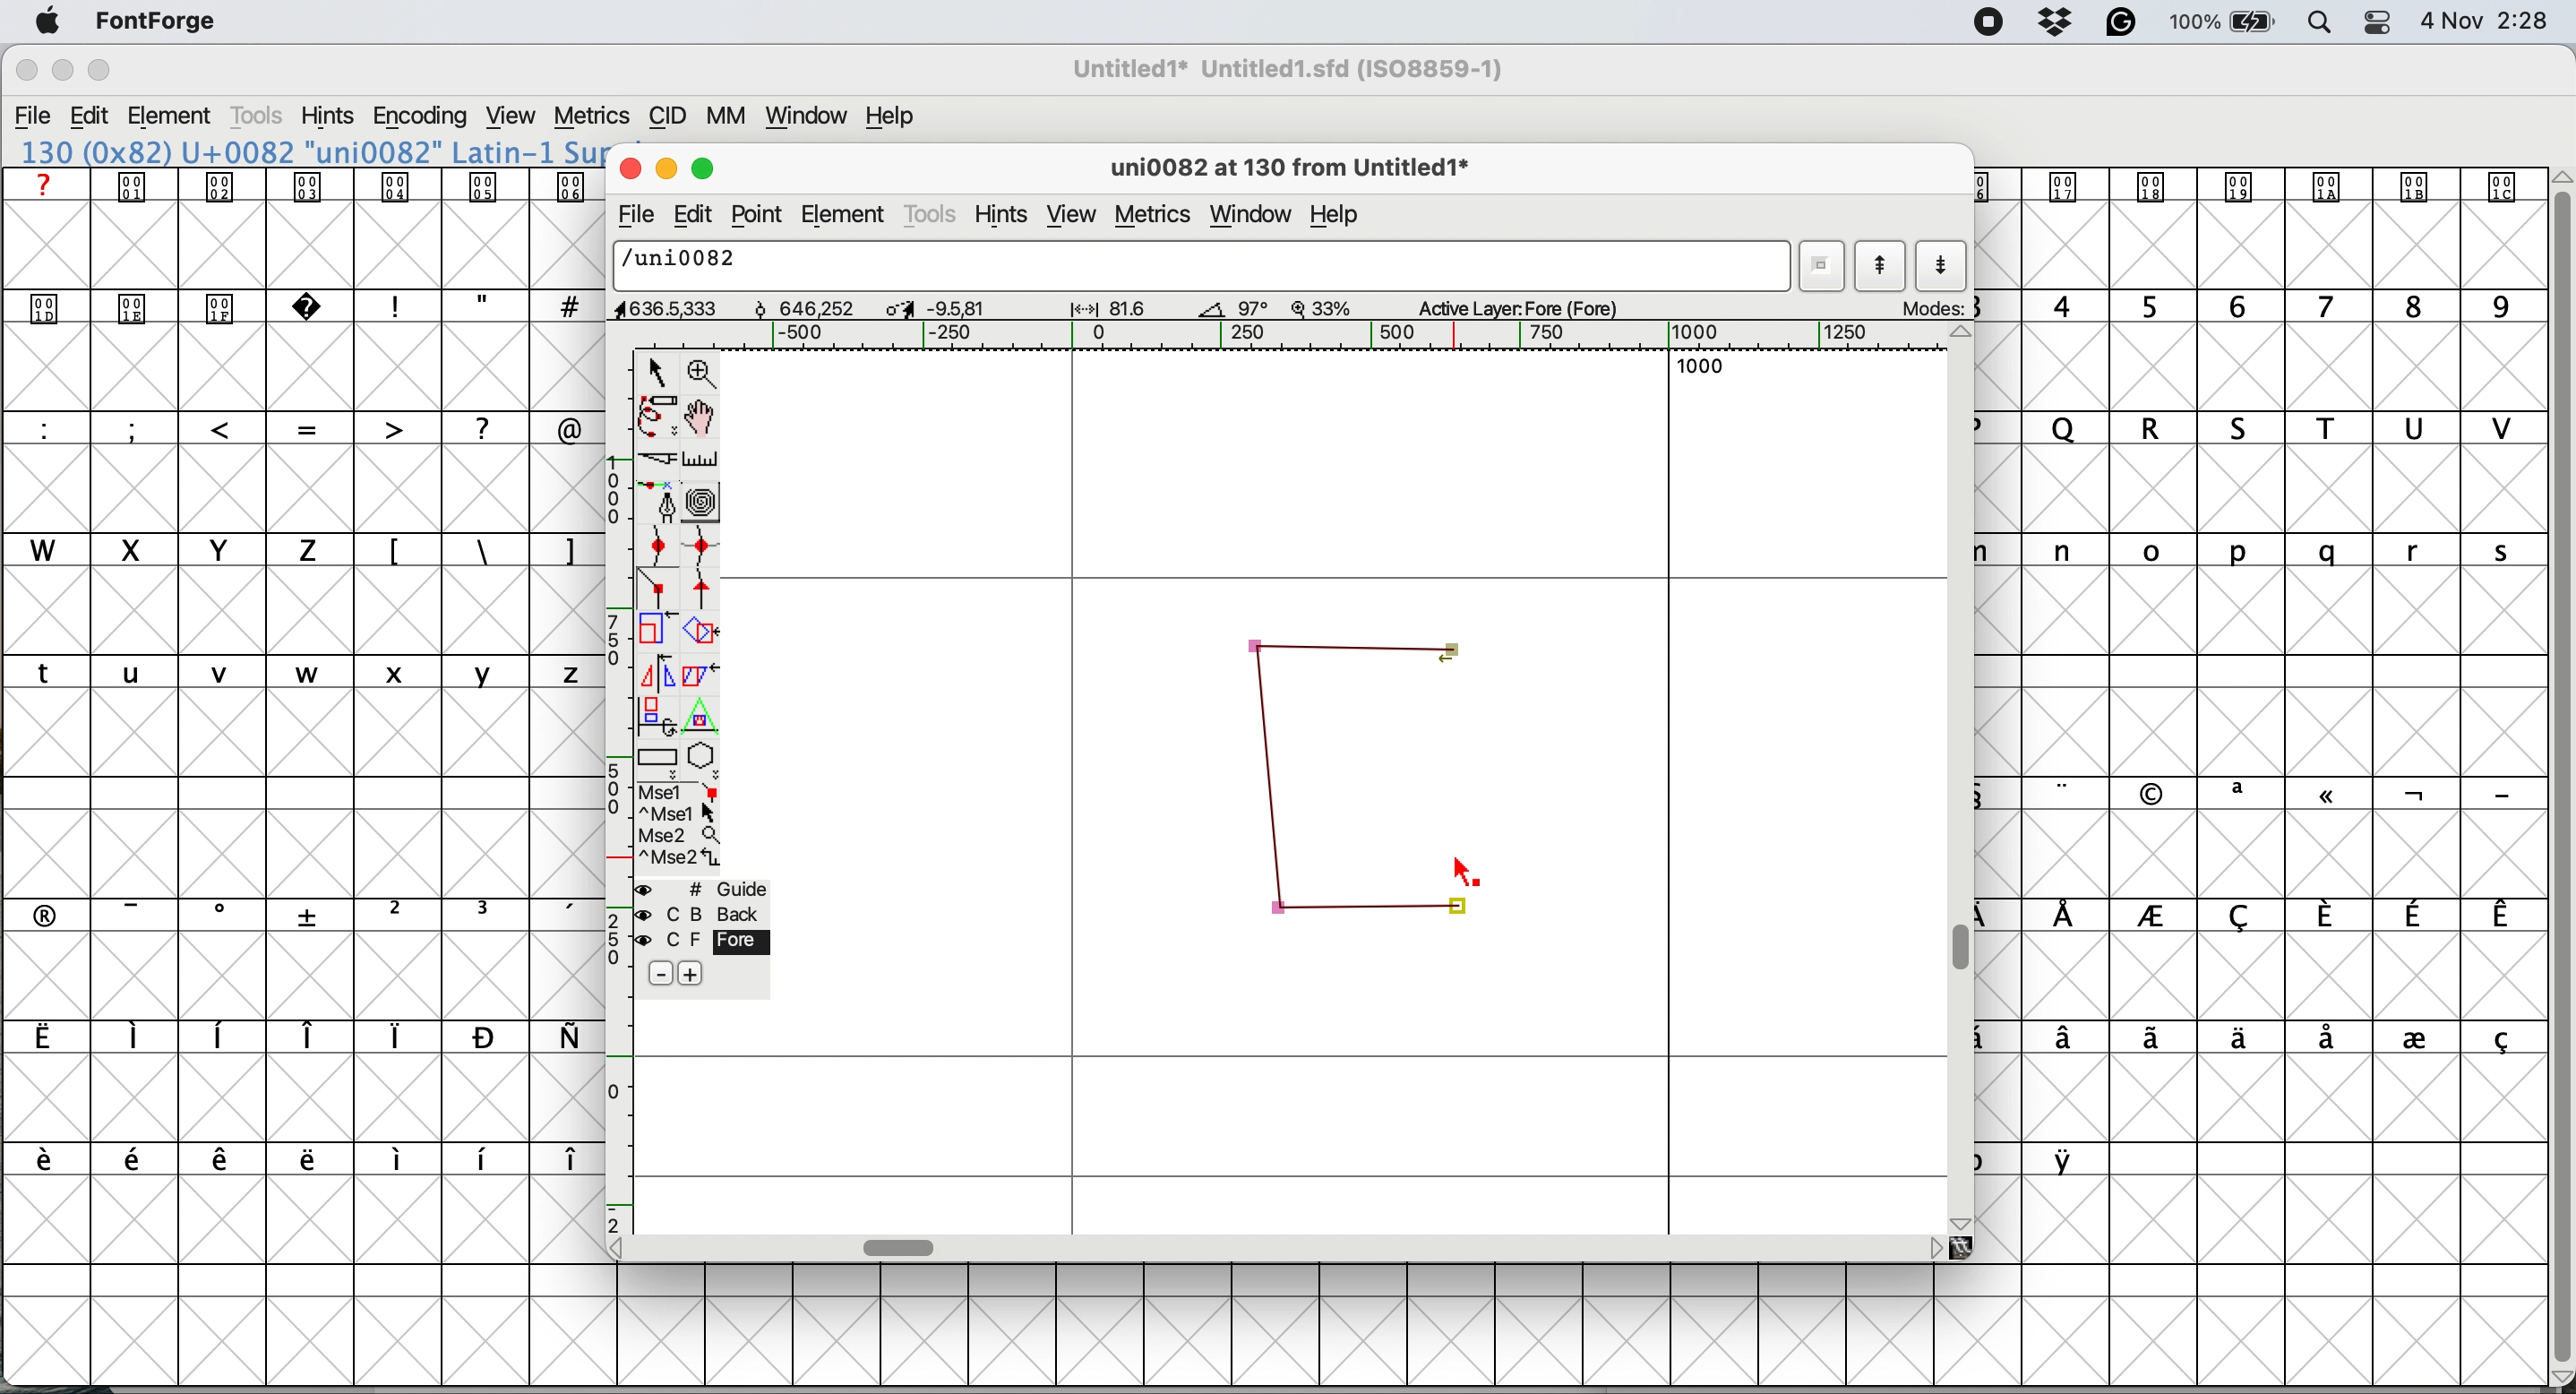 This screenshot has height=1394, width=2576. What do you see at coordinates (90, 116) in the screenshot?
I see `edit` at bounding box center [90, 116].